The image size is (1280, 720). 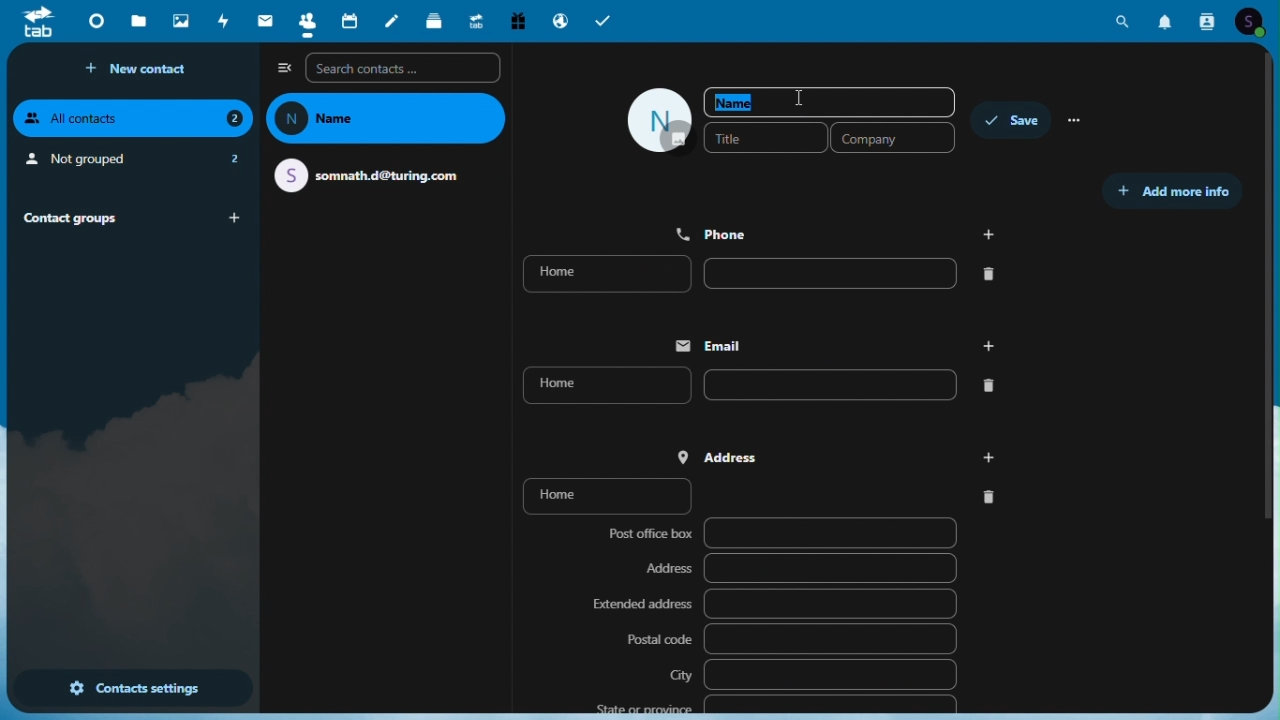 I want to click on Deck, so click(x=436, y=20).